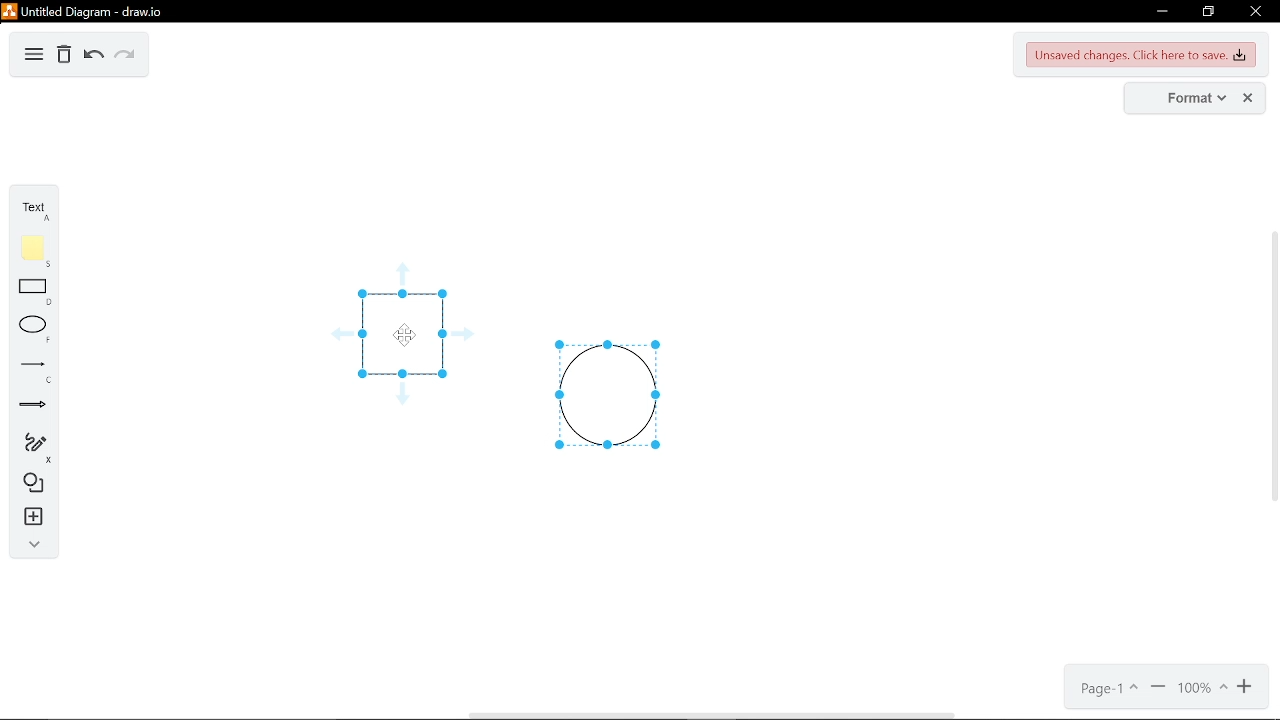 The width and height of the screenshot is (1280, 720). I want to click on untitled diagram - draw.io, so click(94, 10).